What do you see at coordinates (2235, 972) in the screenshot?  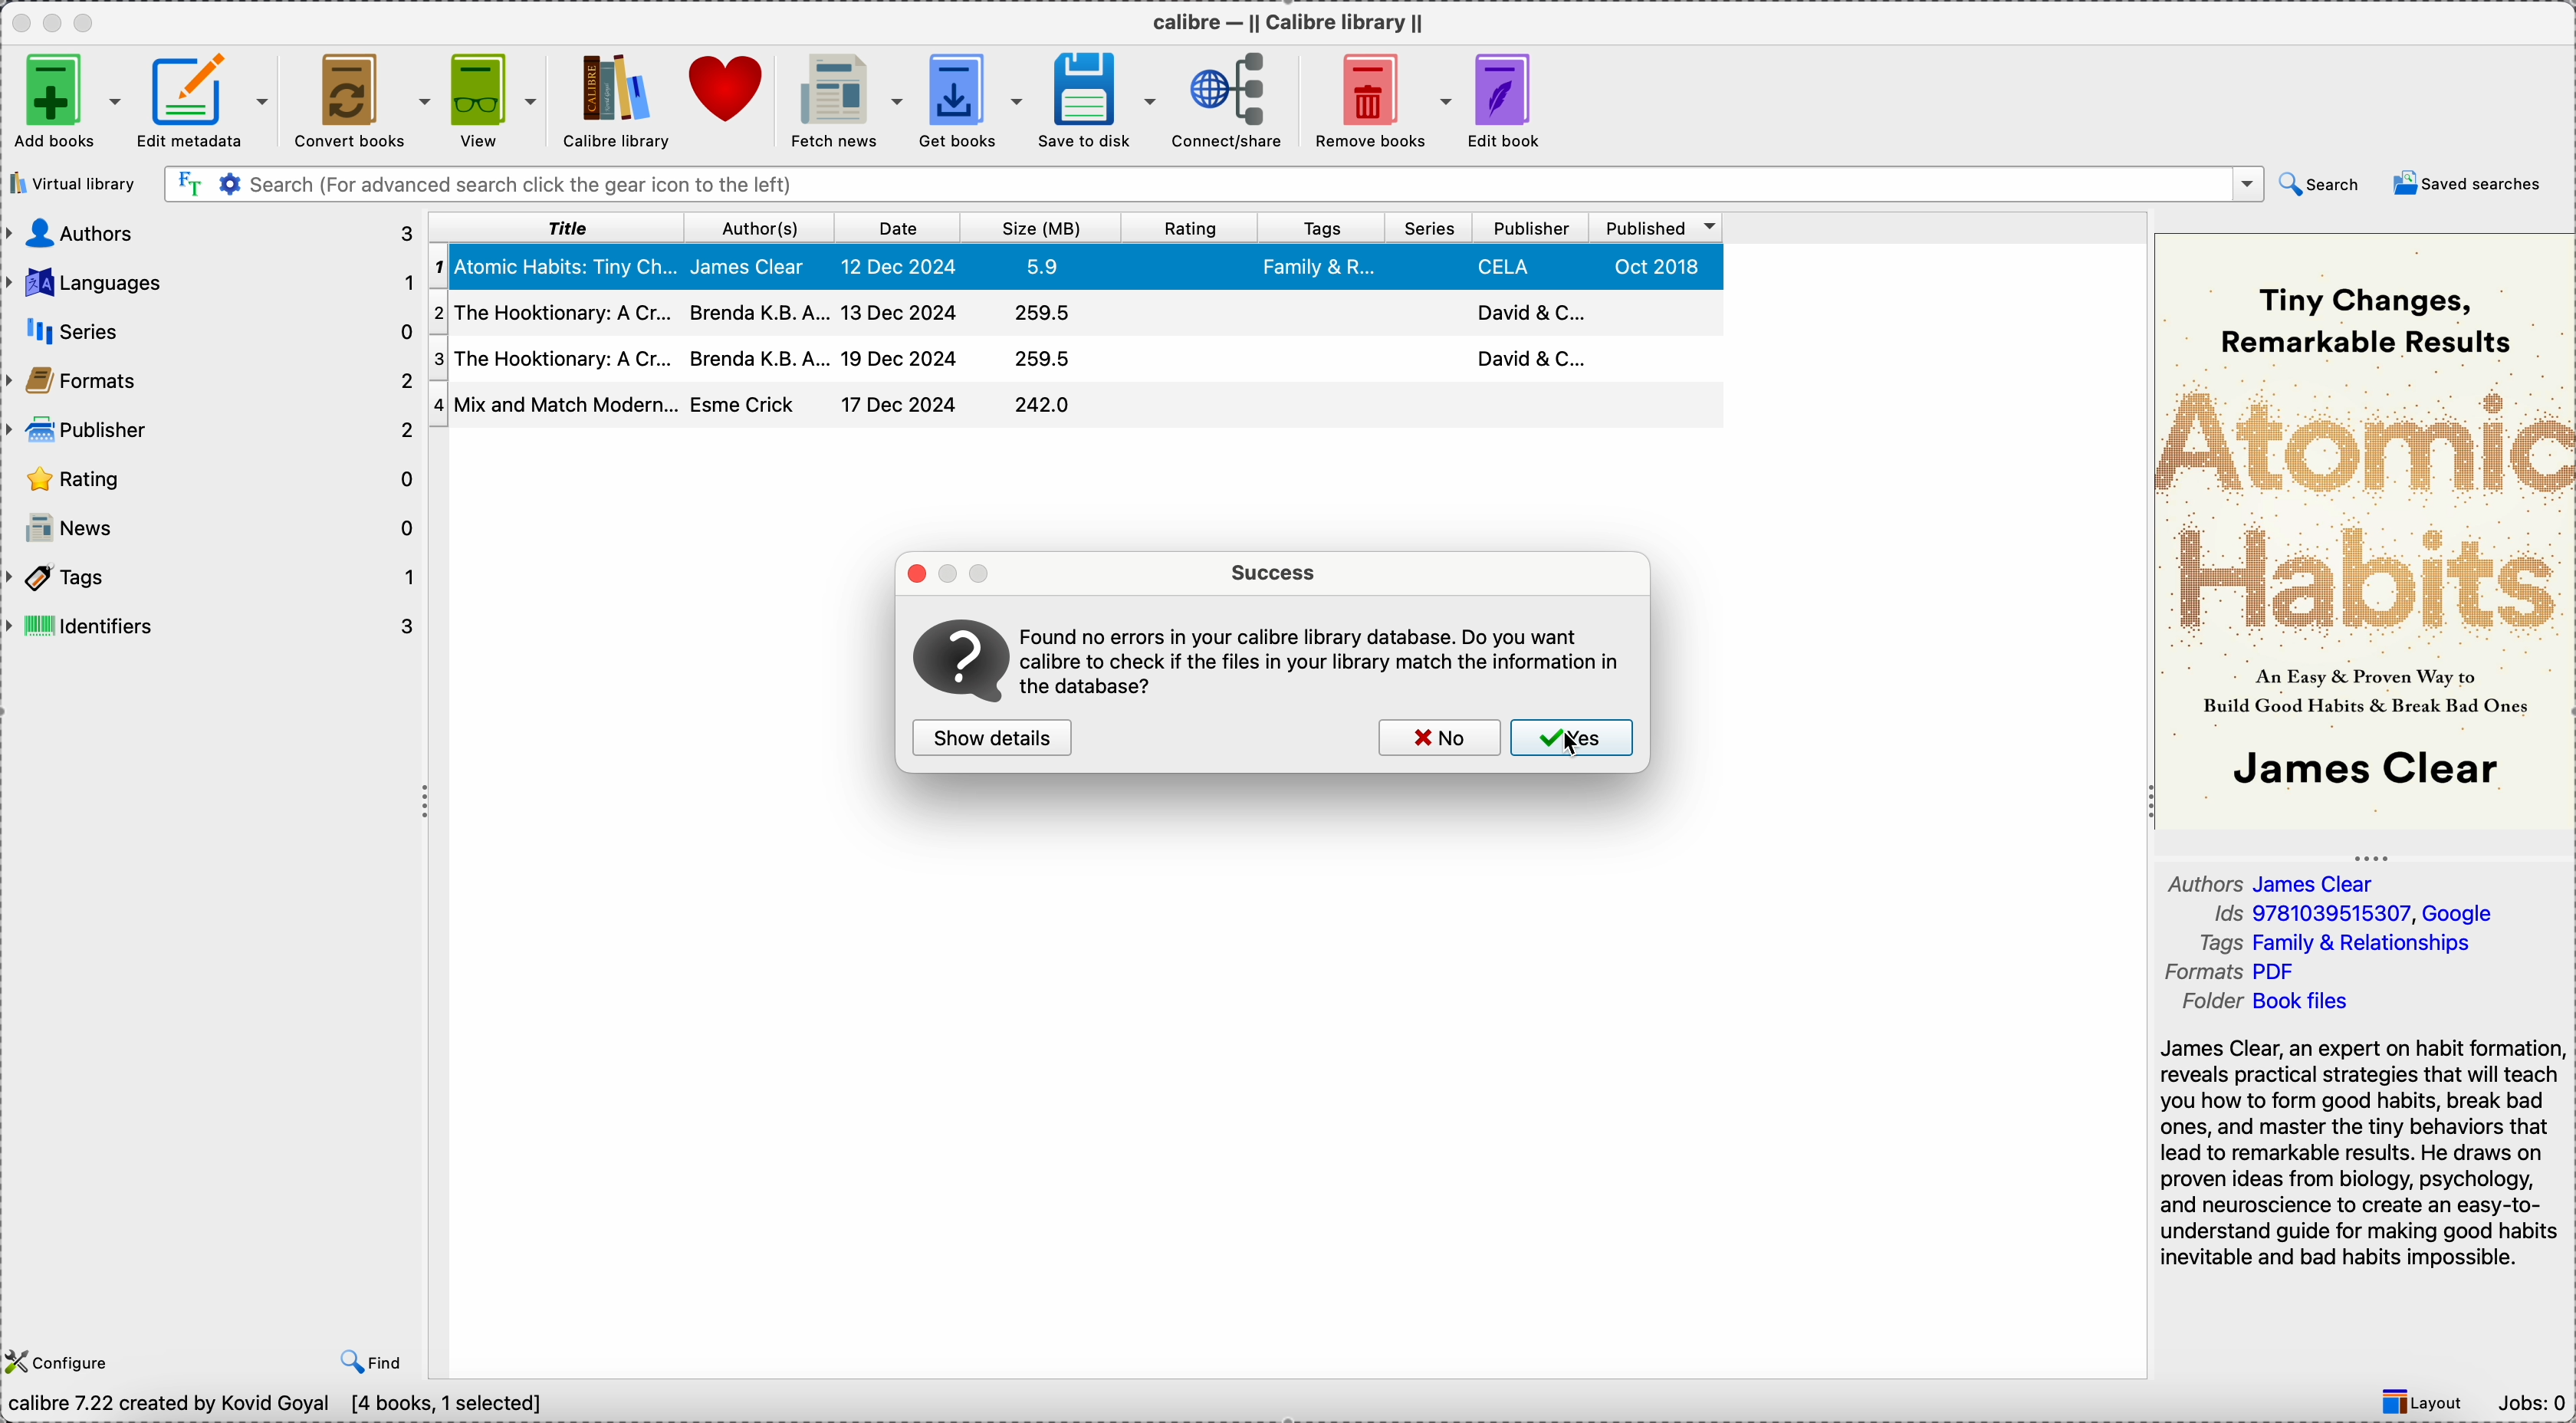 I see `format` at bounding box center [2235, 972].